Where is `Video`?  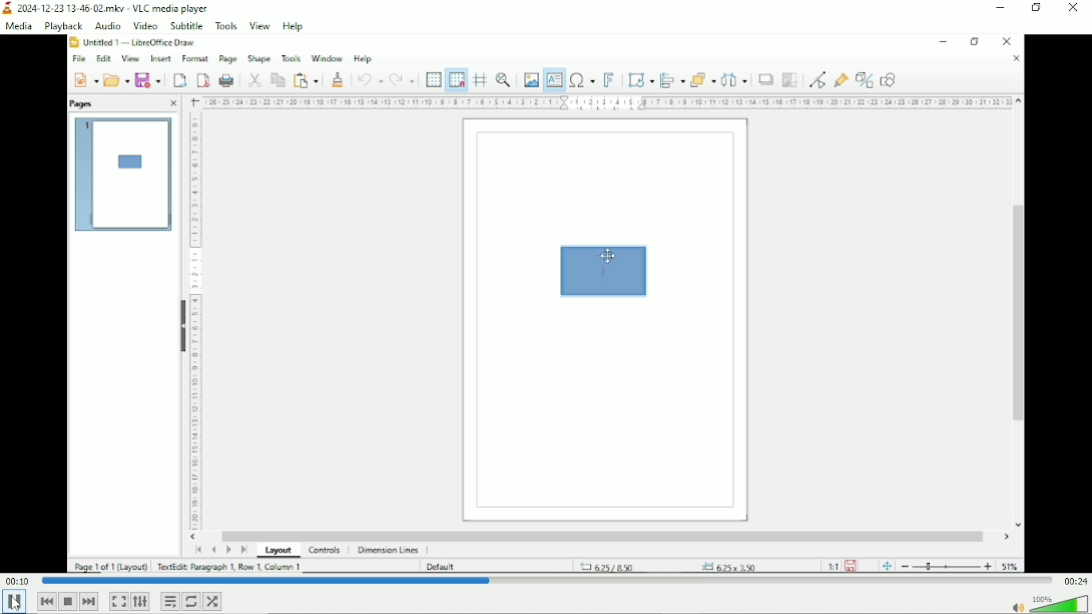
Video is located at coordinates (145, 25).